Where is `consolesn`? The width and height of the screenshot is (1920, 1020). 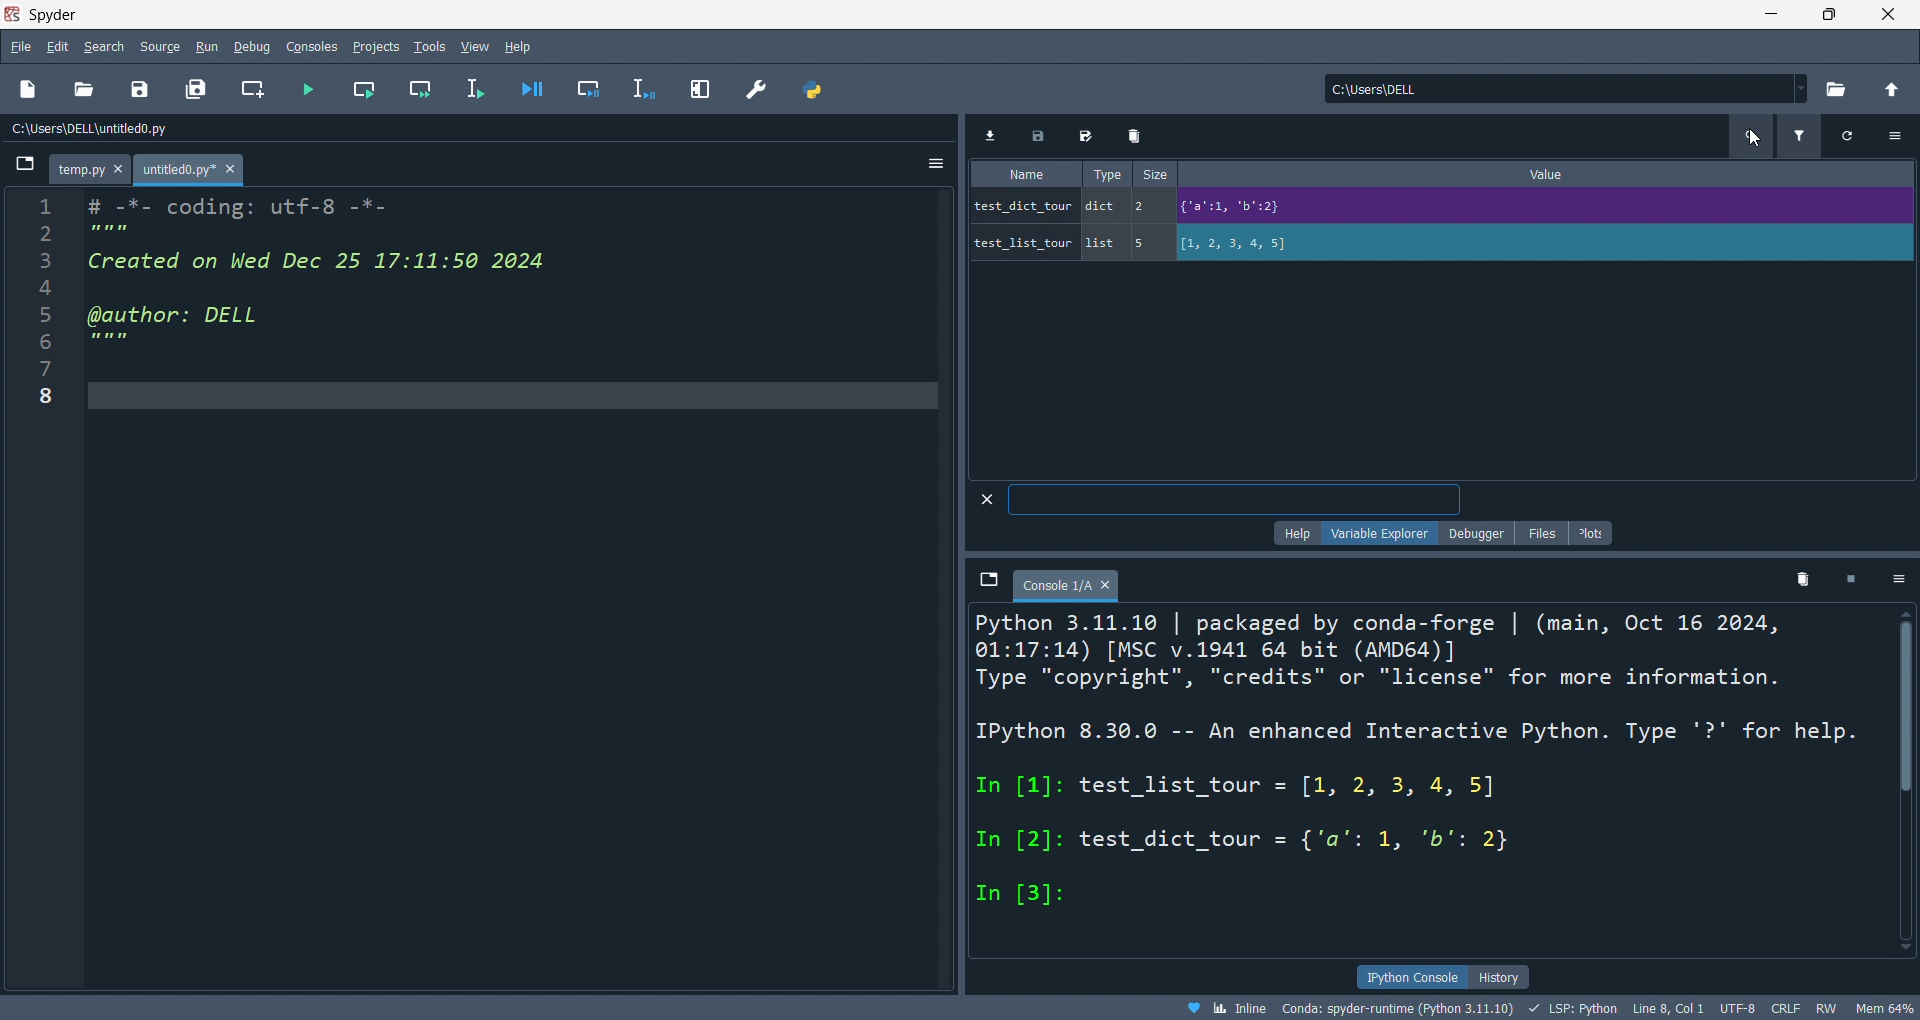 consolesn is located at coordinates (304, 46).